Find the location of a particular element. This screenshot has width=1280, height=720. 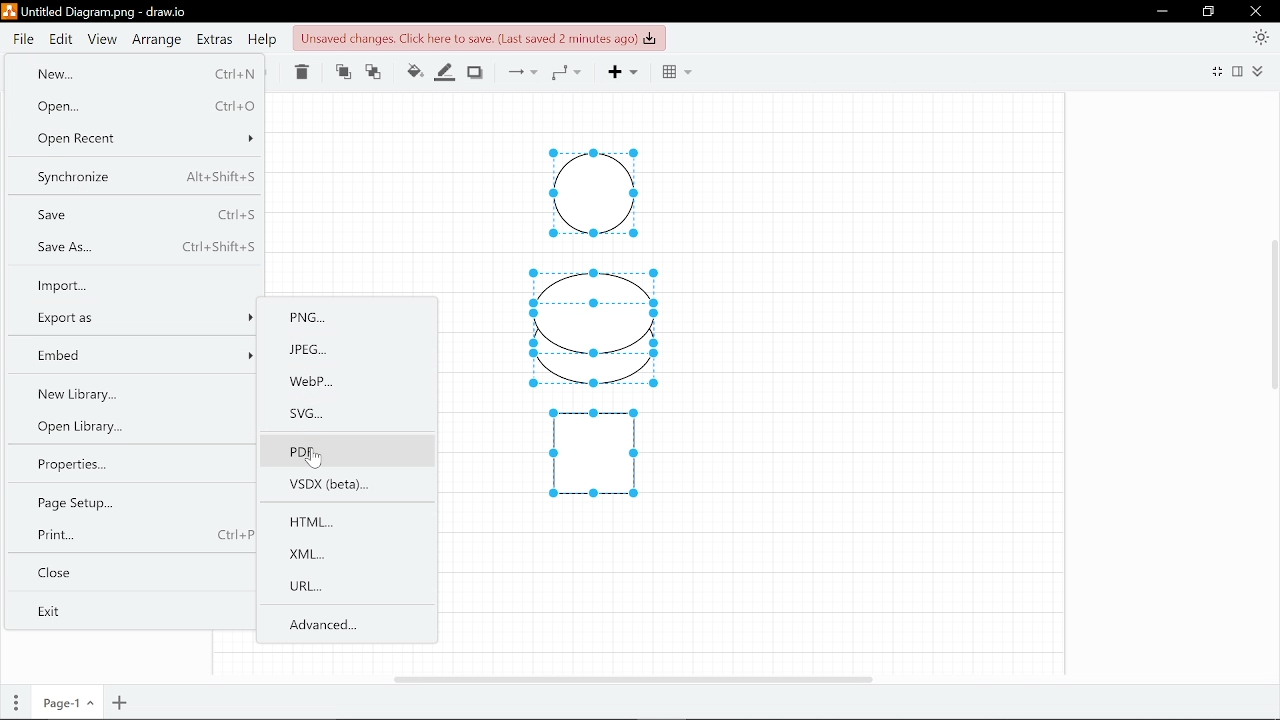

Import is located at coordinates (132, 285).